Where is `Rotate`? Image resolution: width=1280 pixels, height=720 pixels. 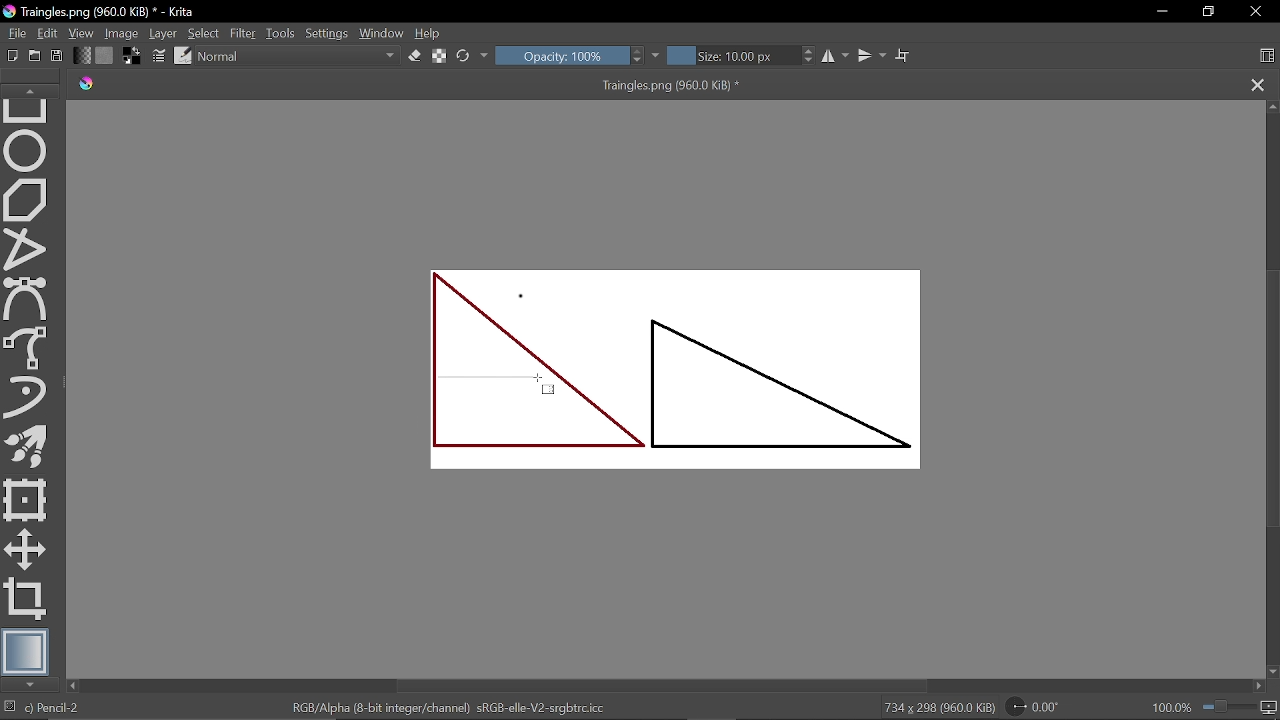 Rotate is located at coordinates (1038, 706).